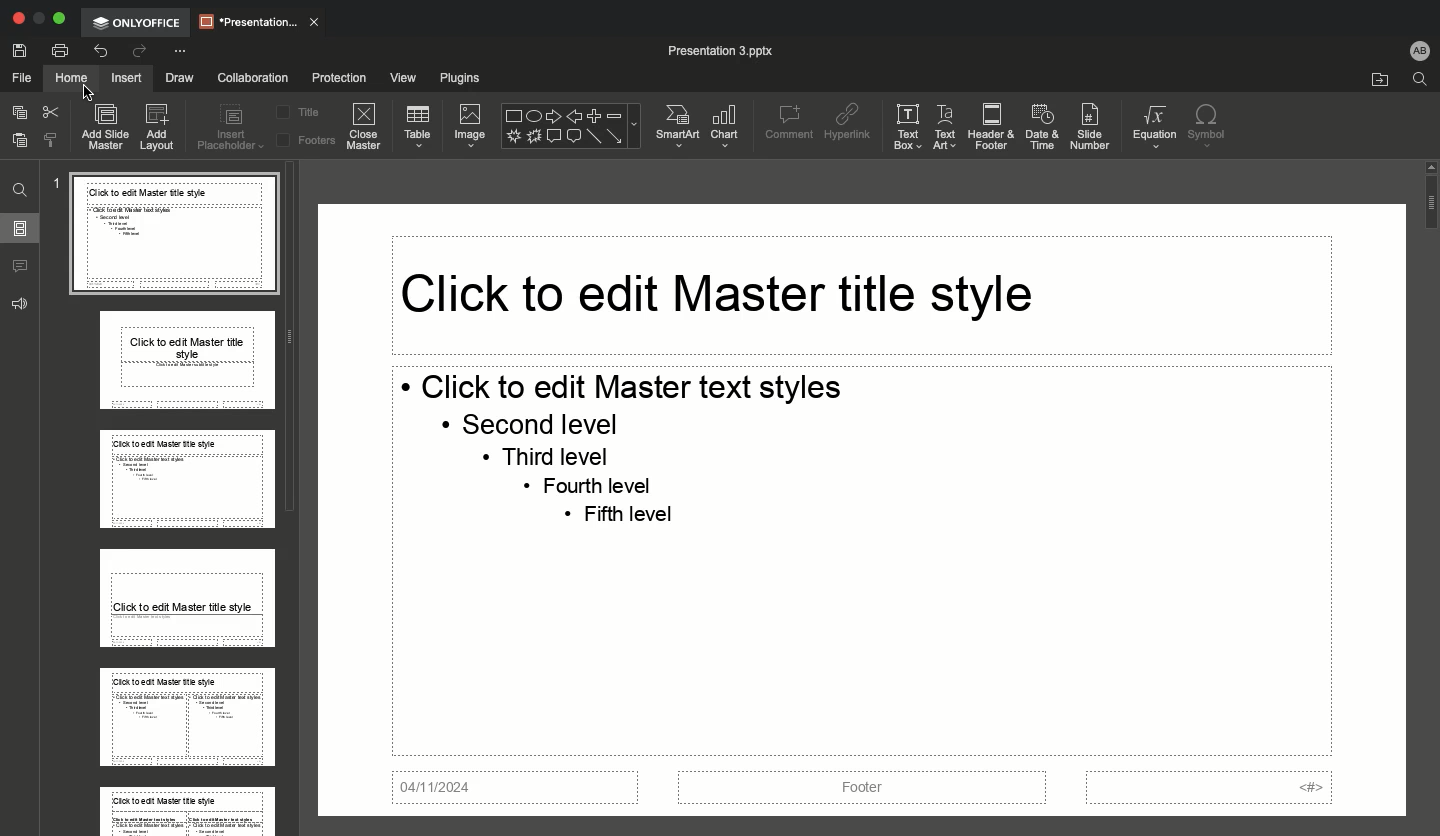 This screenshot has width=1440, height=836. Describe the element at coordinates (81, 82) in the screenshot. I see `Cursor` at that location.